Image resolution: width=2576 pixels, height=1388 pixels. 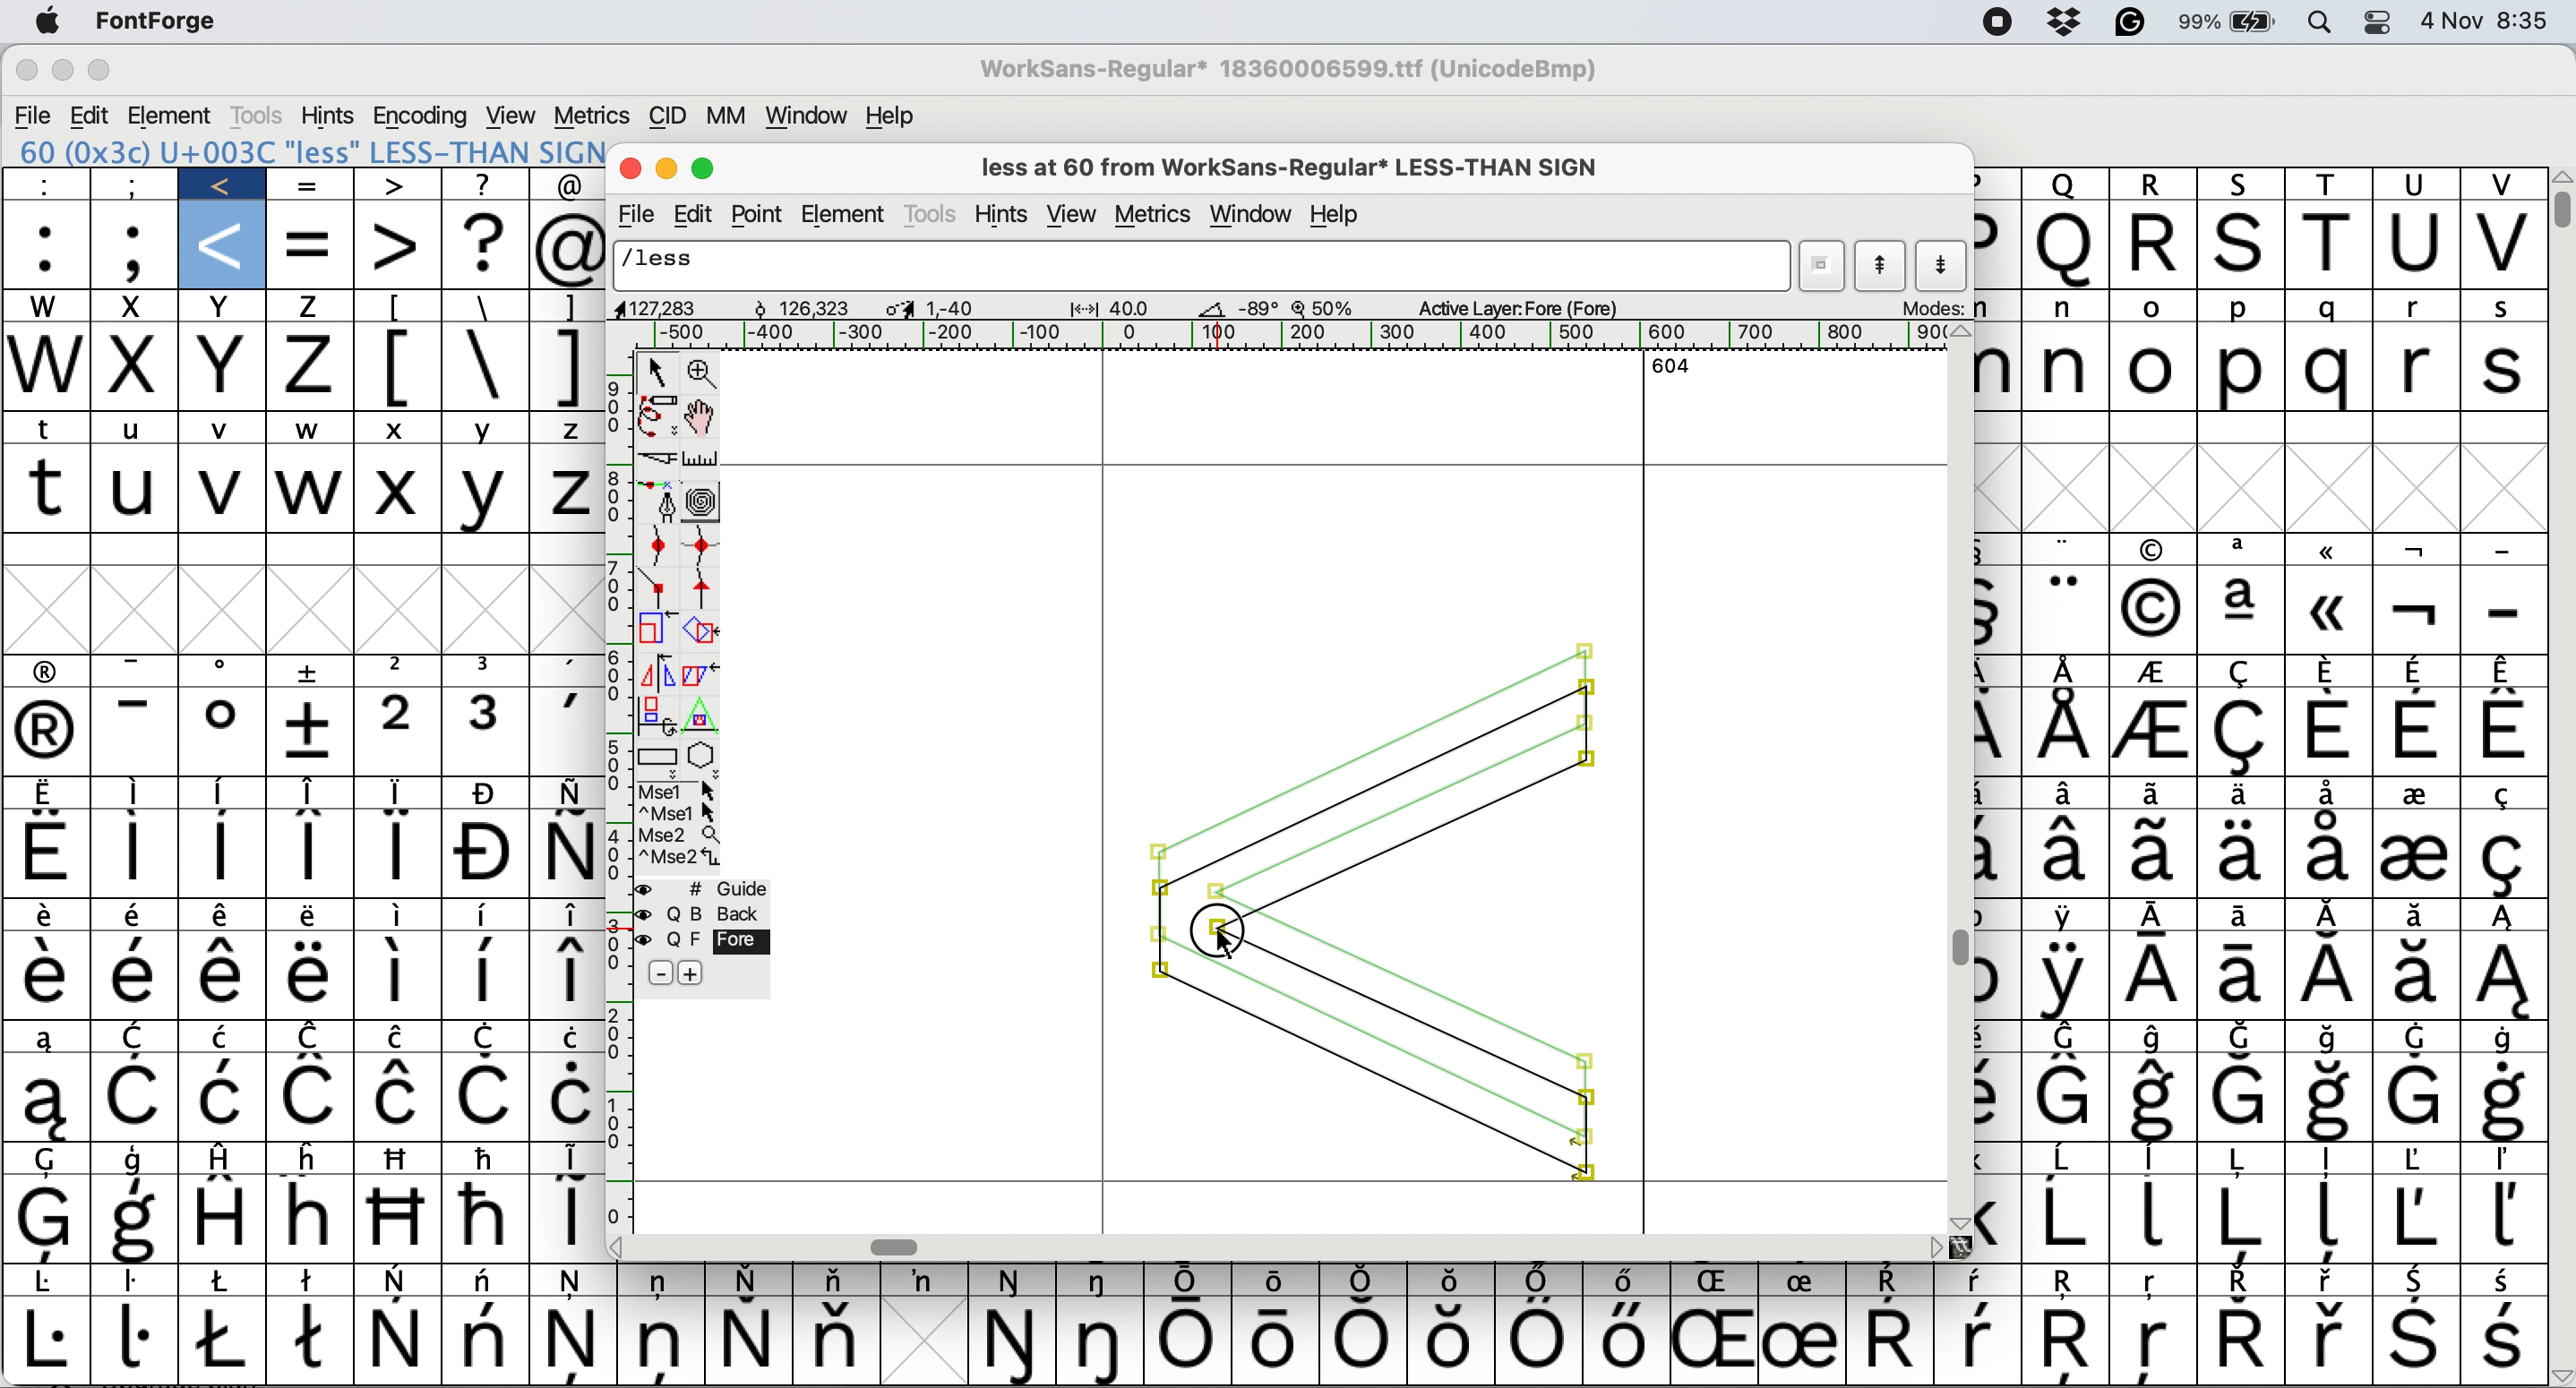 I want to click on Symbol, so click(x=2153, y=1099).